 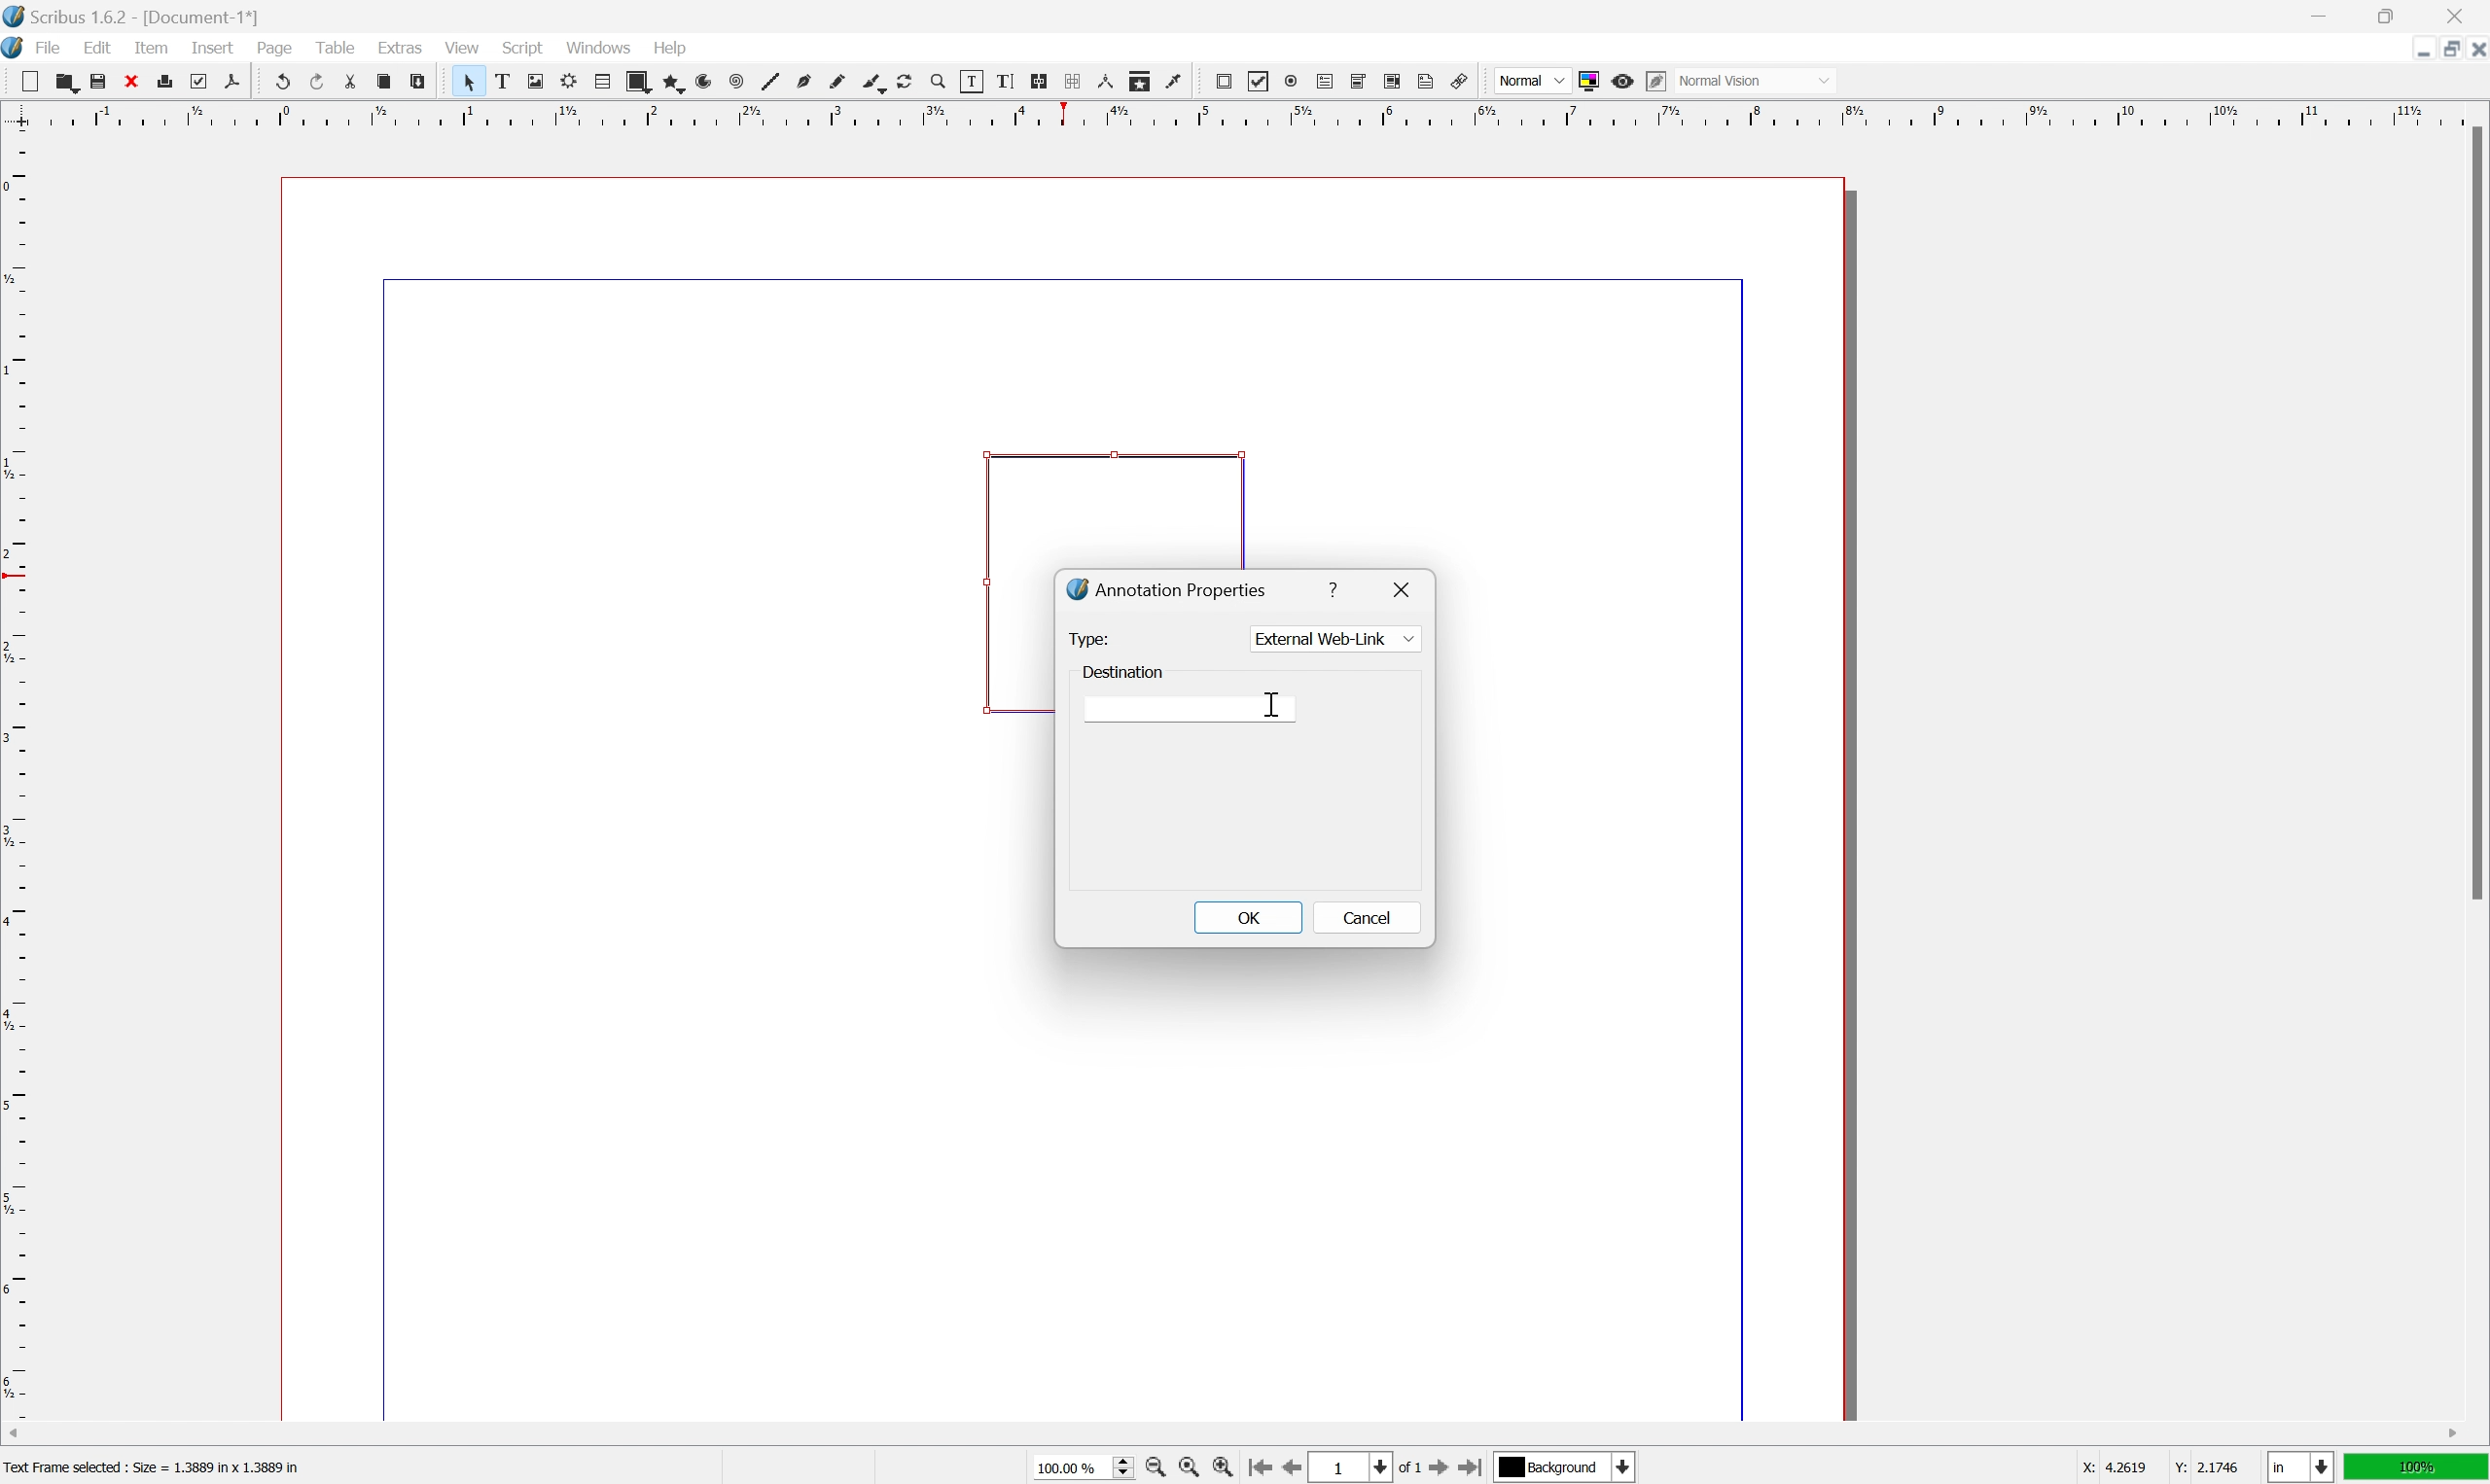 I want to click on edit text with story editor, so click(x=1005, y=81).